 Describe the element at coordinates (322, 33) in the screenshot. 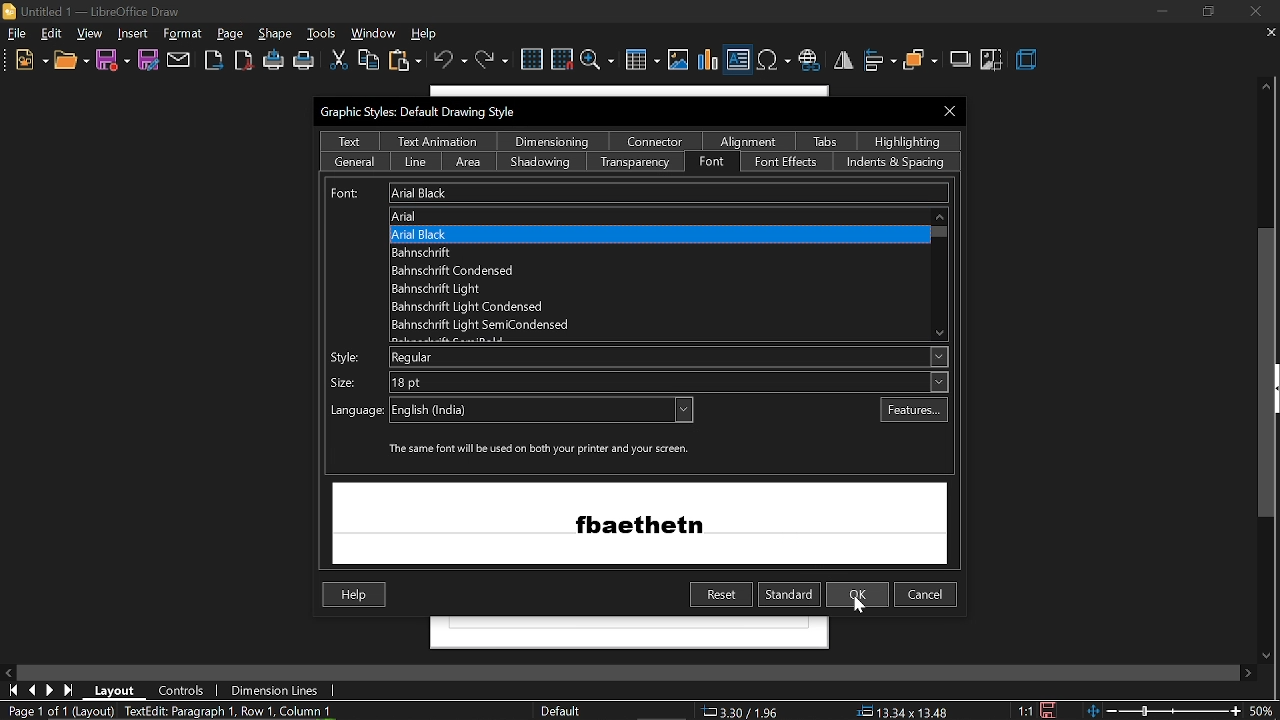

I see `tools` at that location.